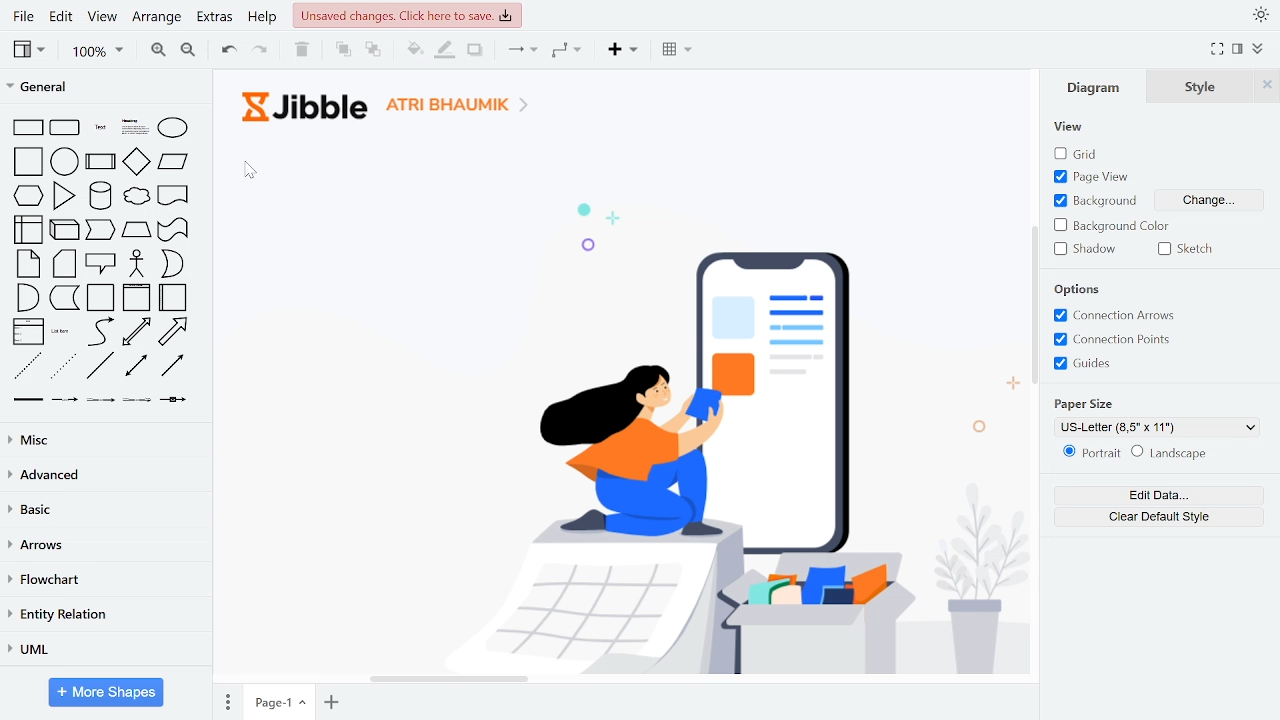  I want to click on More shapes, so click(106, 692).